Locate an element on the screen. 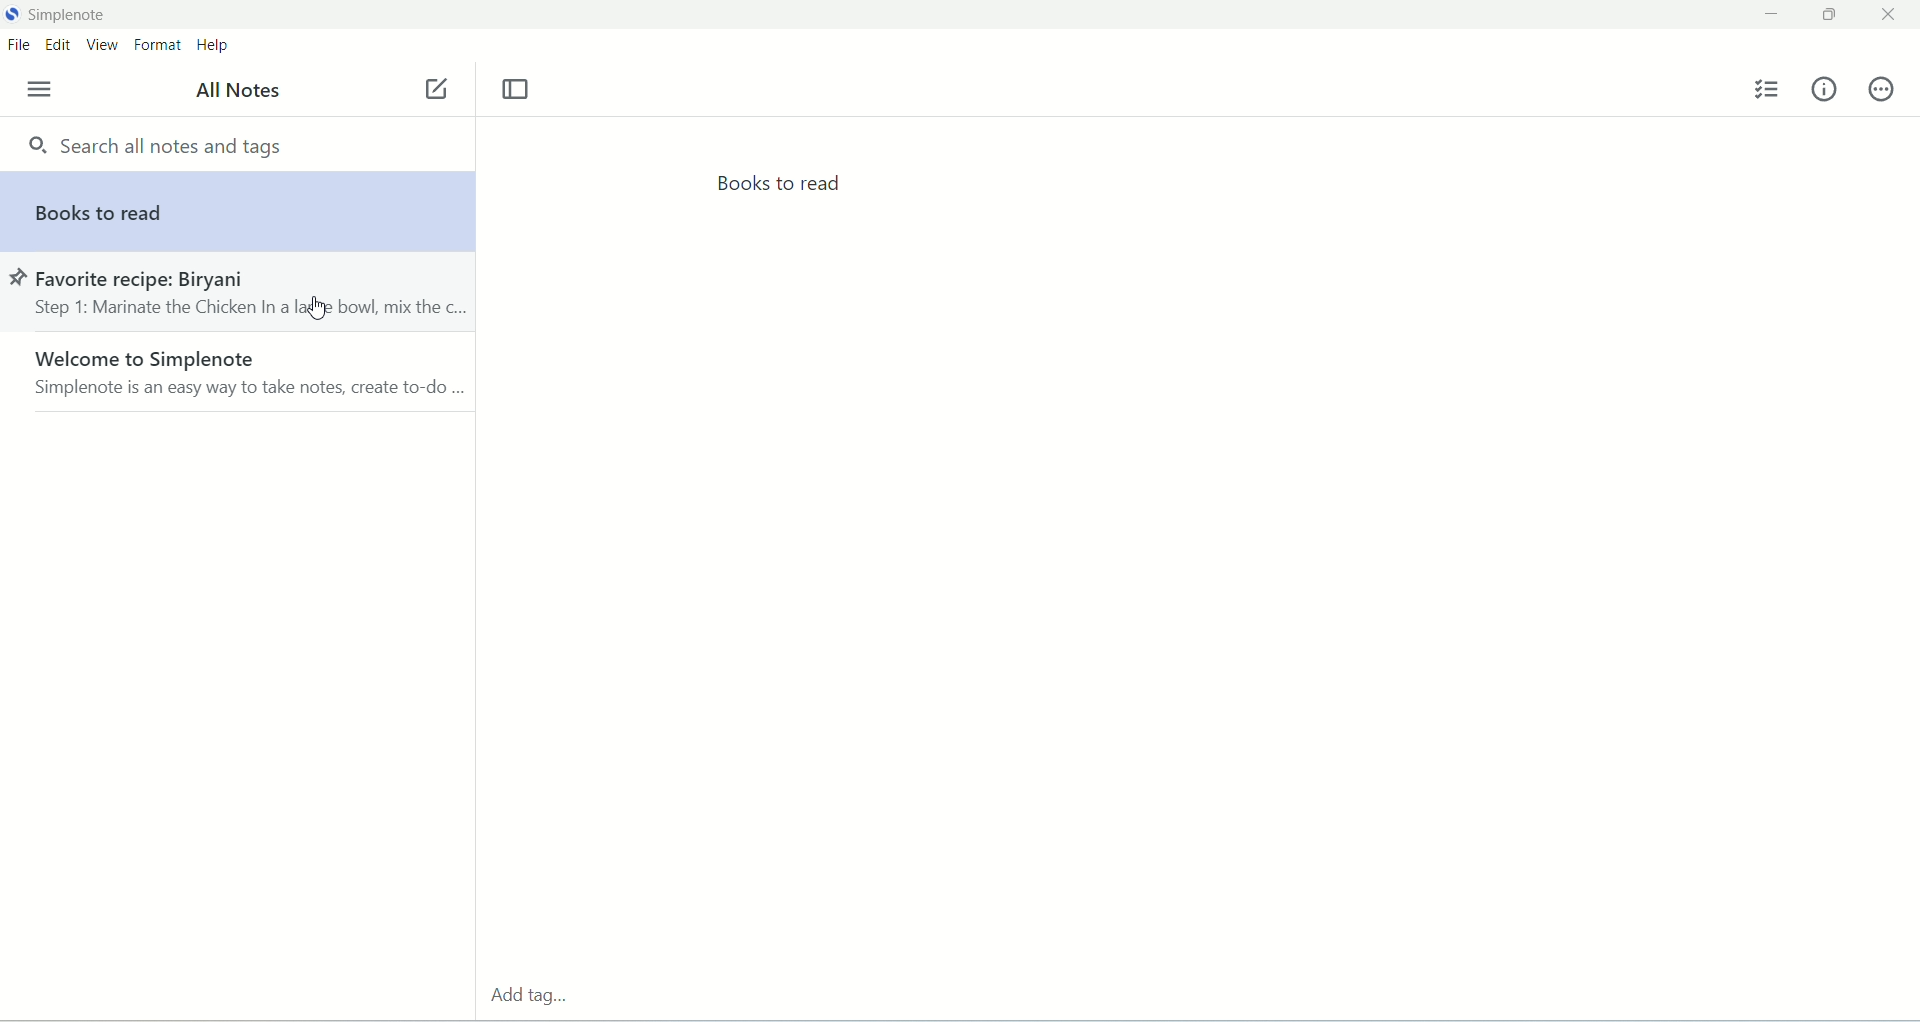 This screenshot has width=1920, height=1022. all notes is located at coordinates (238, 88).